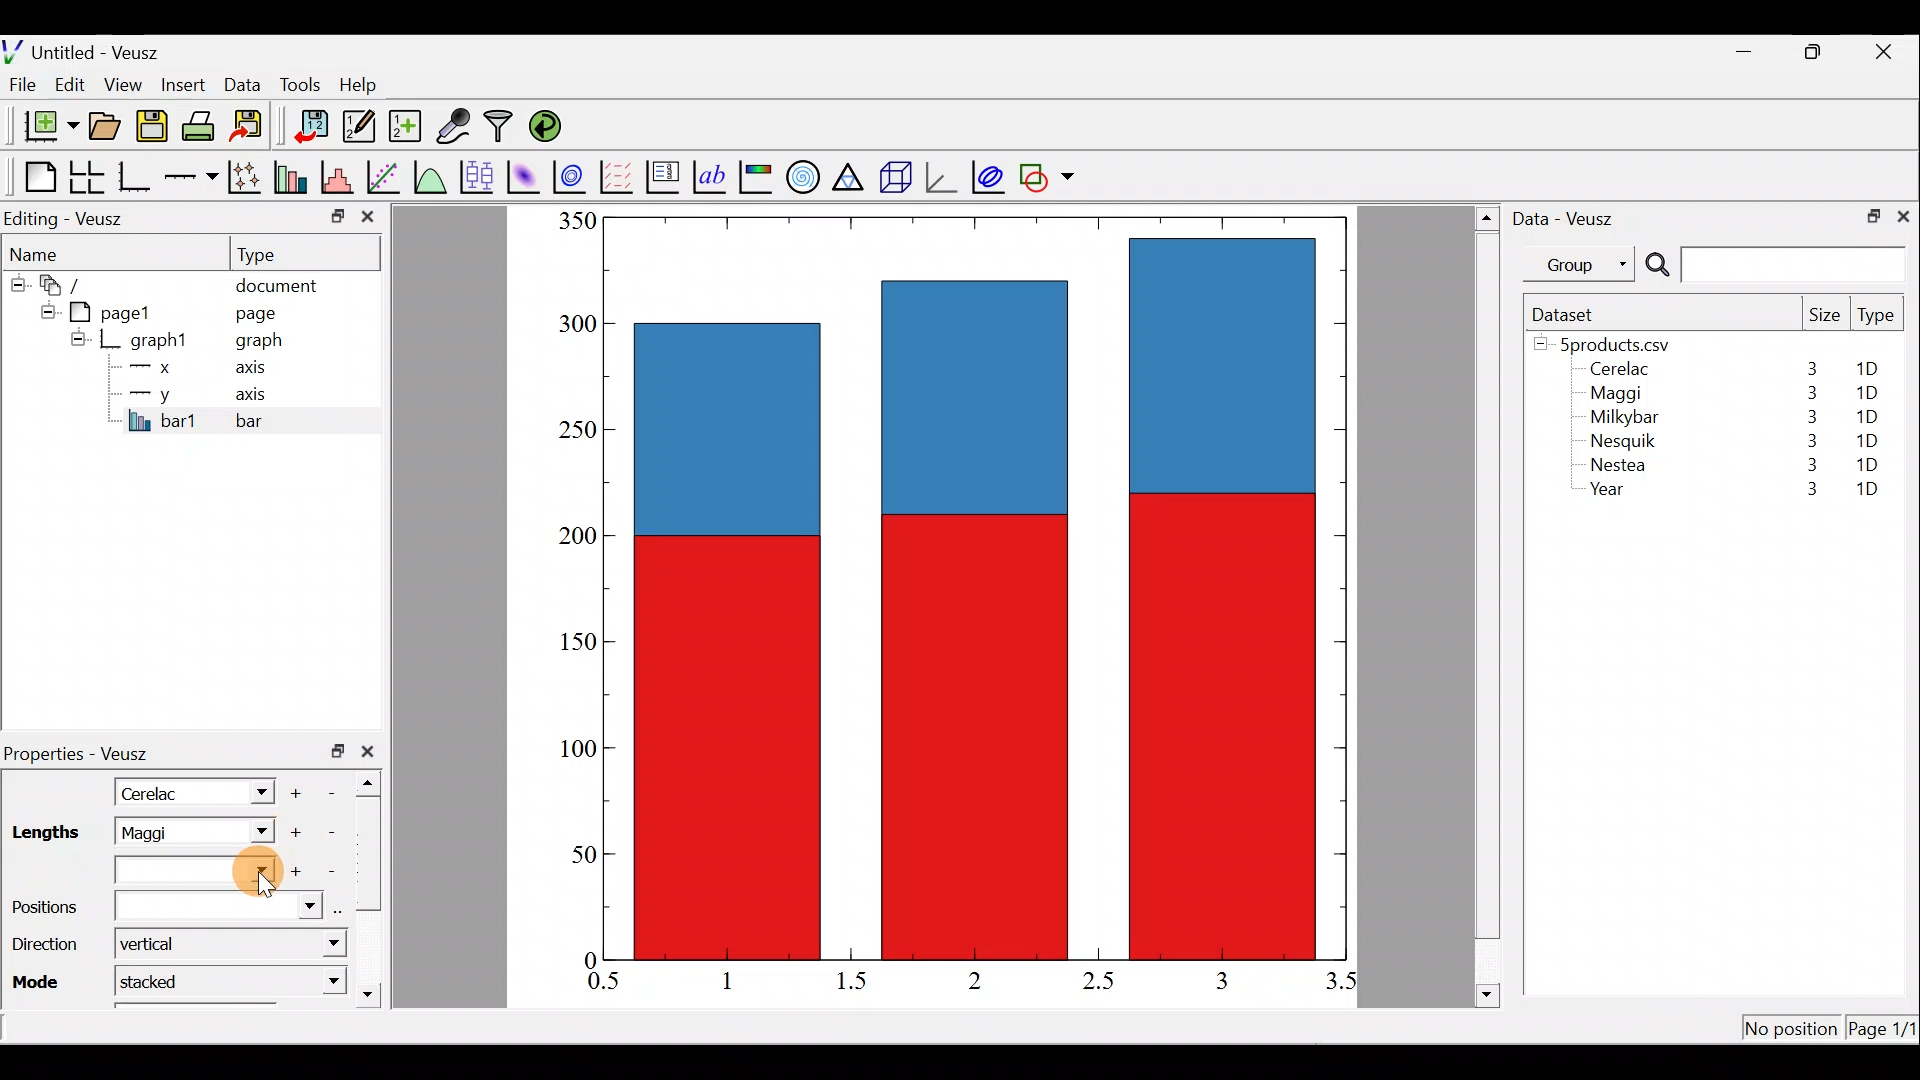  What do you see at coordinates (1098, 981) in the screenshot?
I see `2.5` at bounding box center [1098, 981].